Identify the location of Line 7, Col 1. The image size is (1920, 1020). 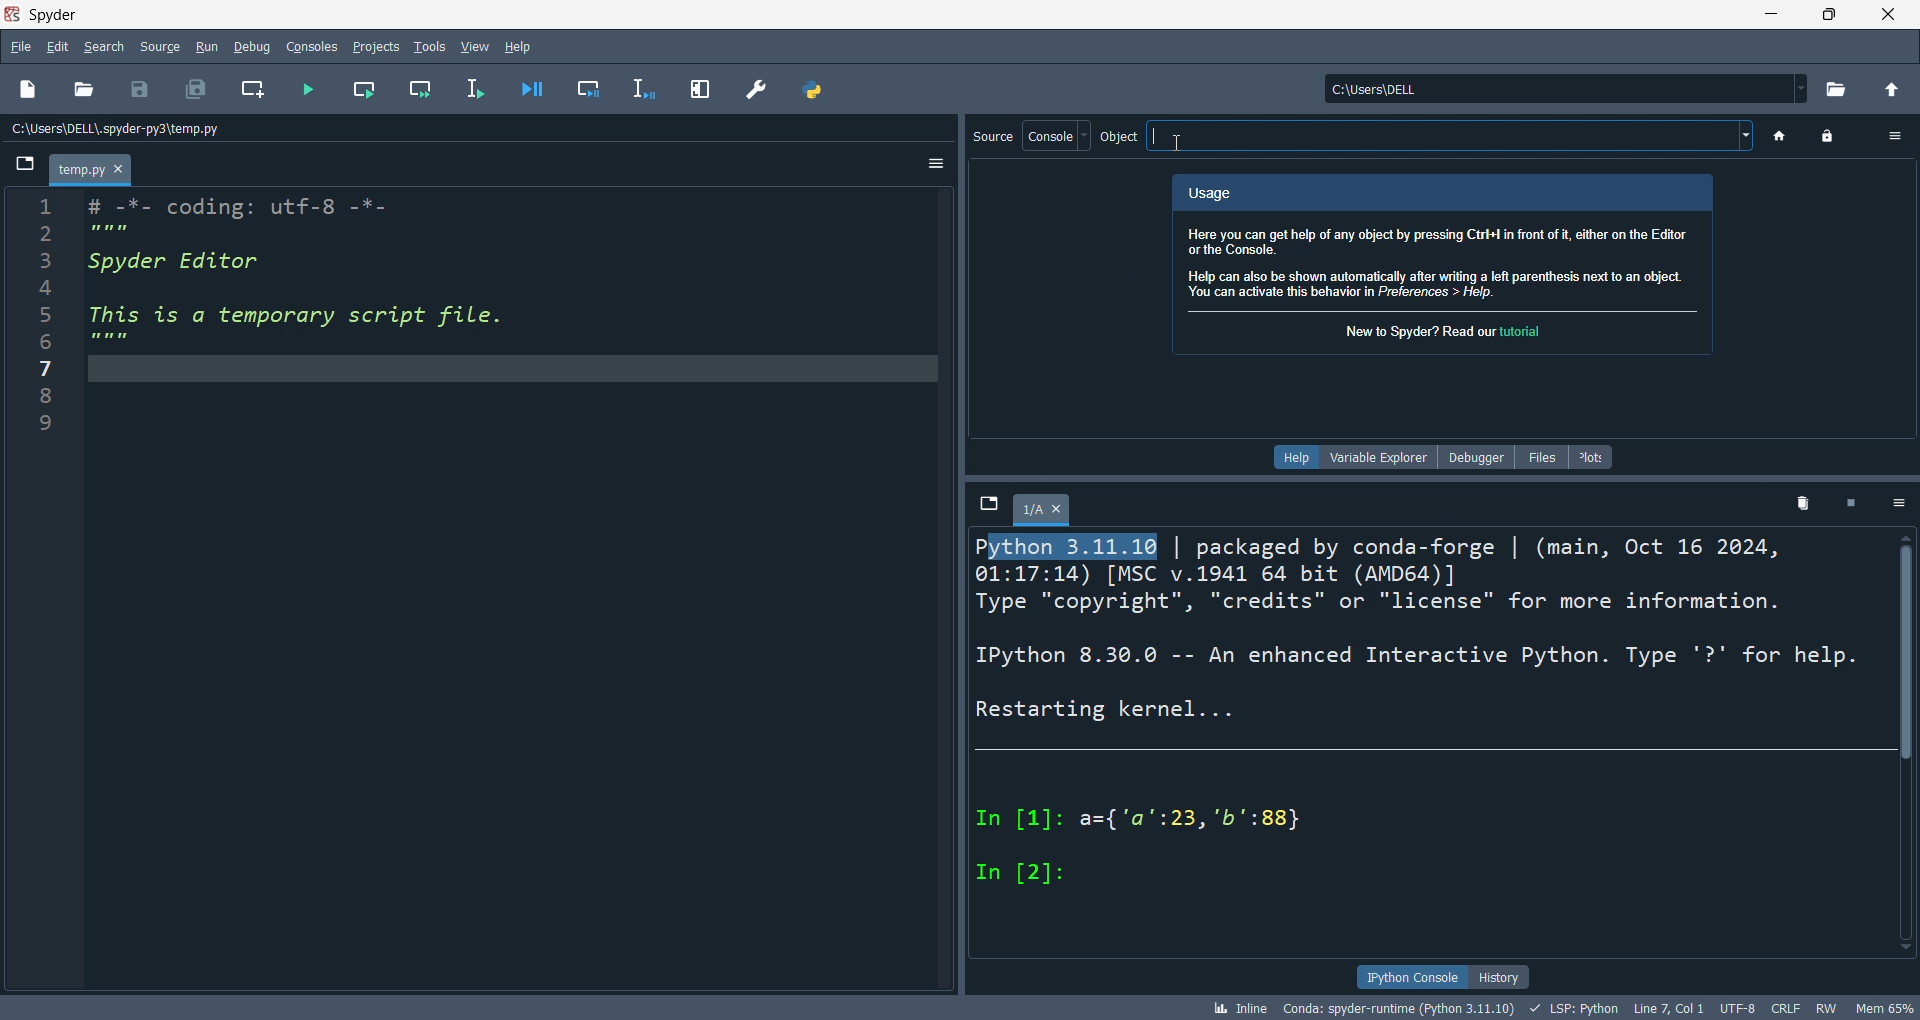
(1668, 1007).